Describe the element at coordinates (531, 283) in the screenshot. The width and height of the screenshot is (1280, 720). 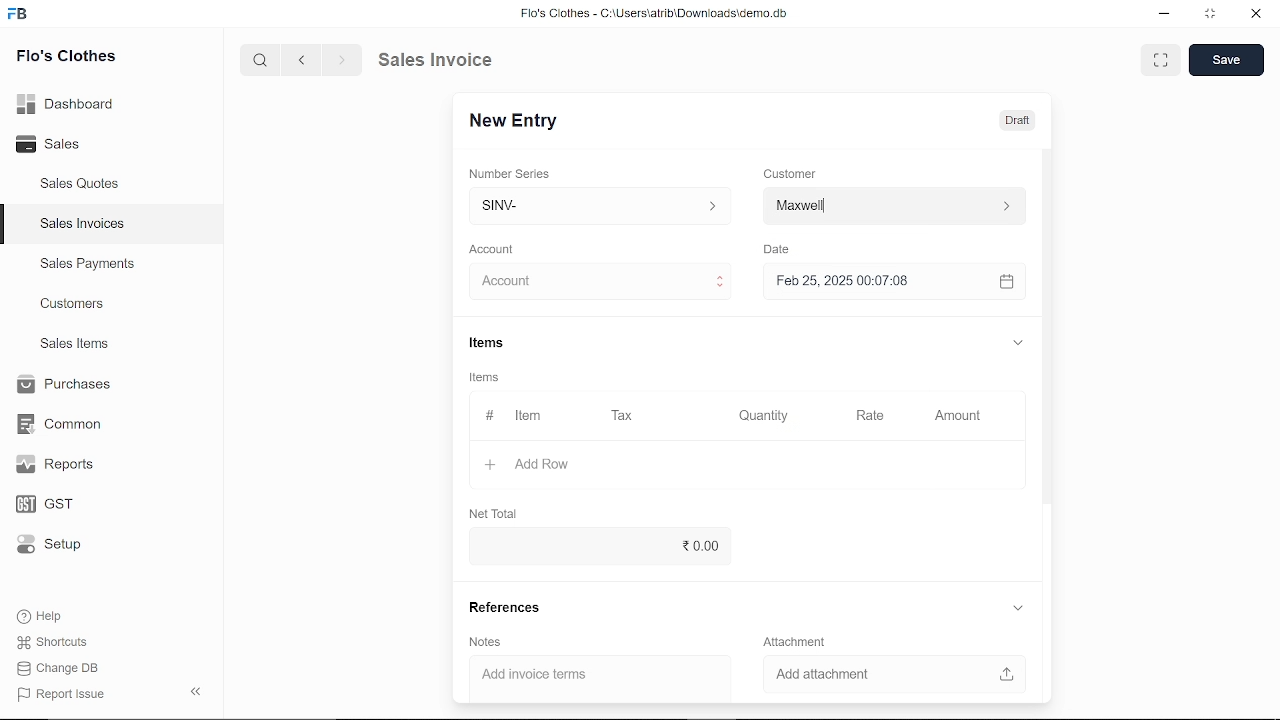
I see `cursor` at that location.